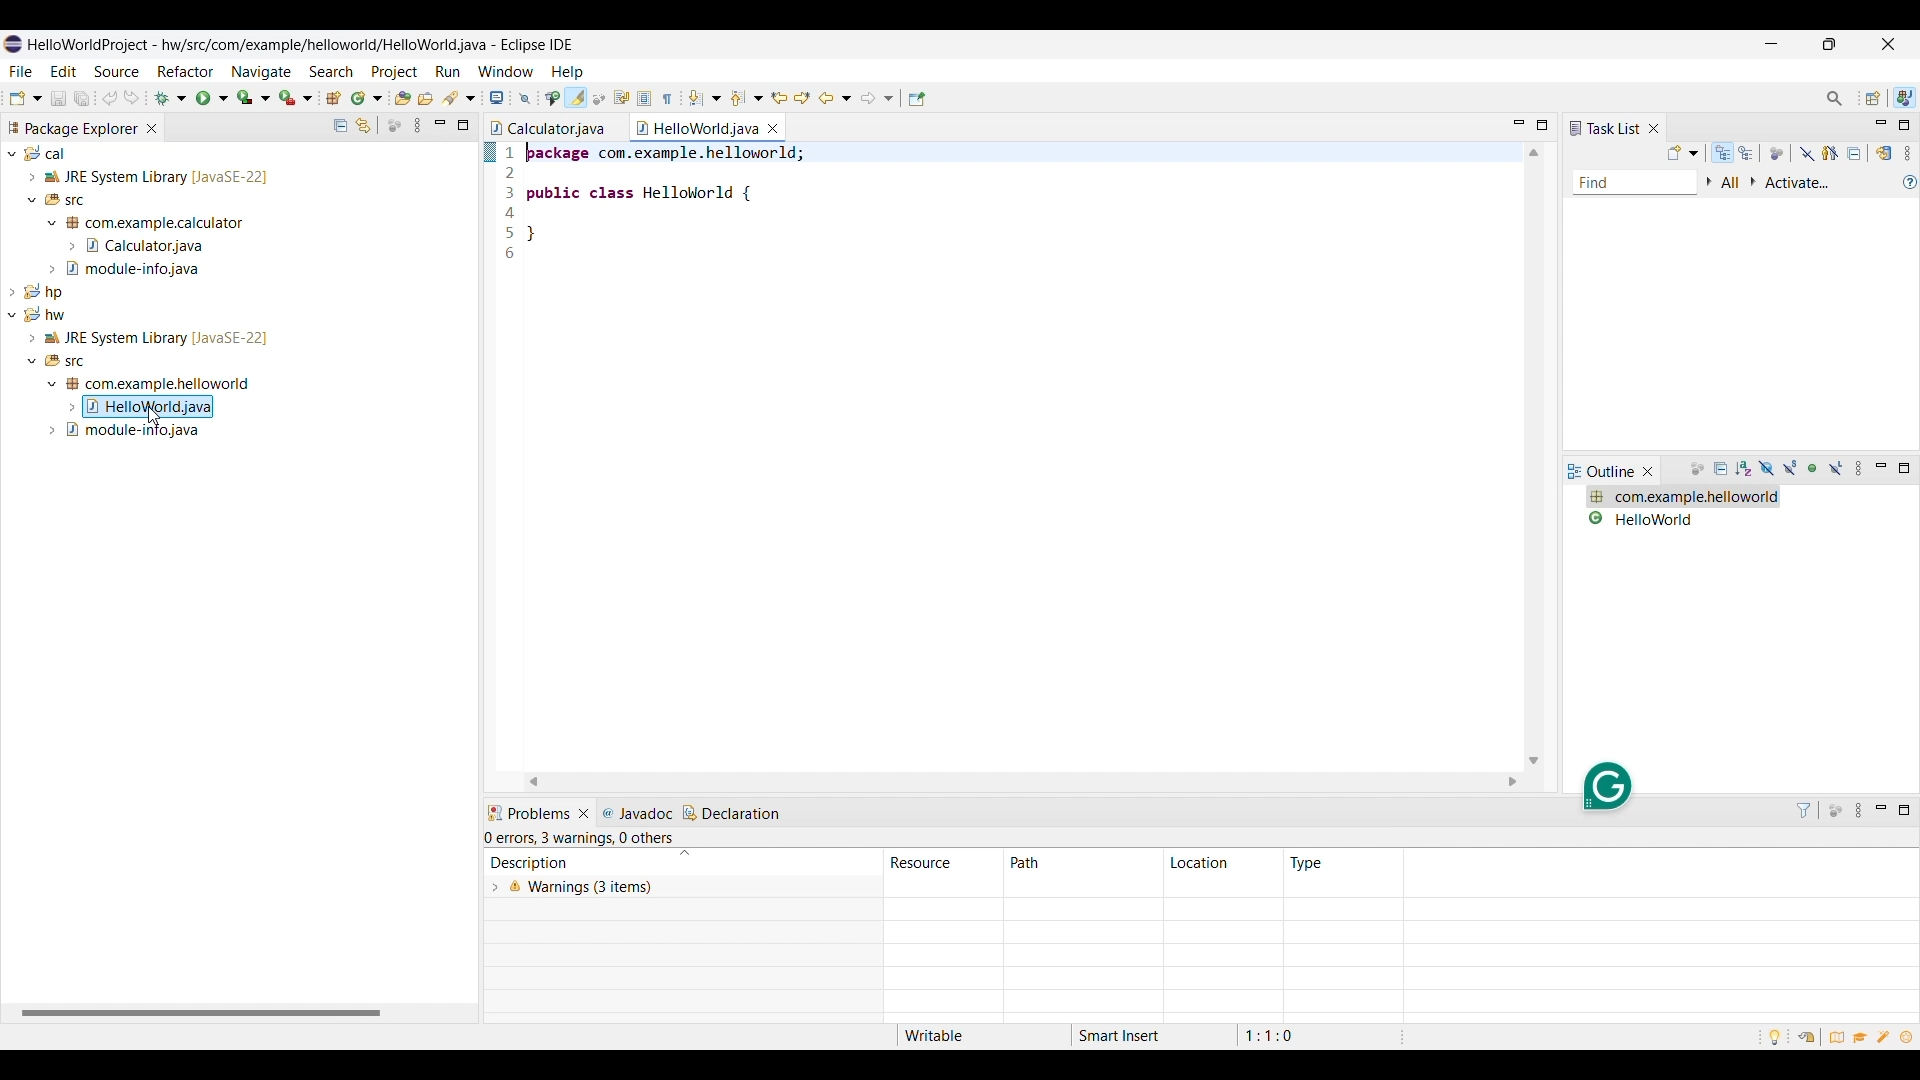  Describe the element at coordinates (1807, 154) in the screenshot. I see `Hide completed tasks` at that location.